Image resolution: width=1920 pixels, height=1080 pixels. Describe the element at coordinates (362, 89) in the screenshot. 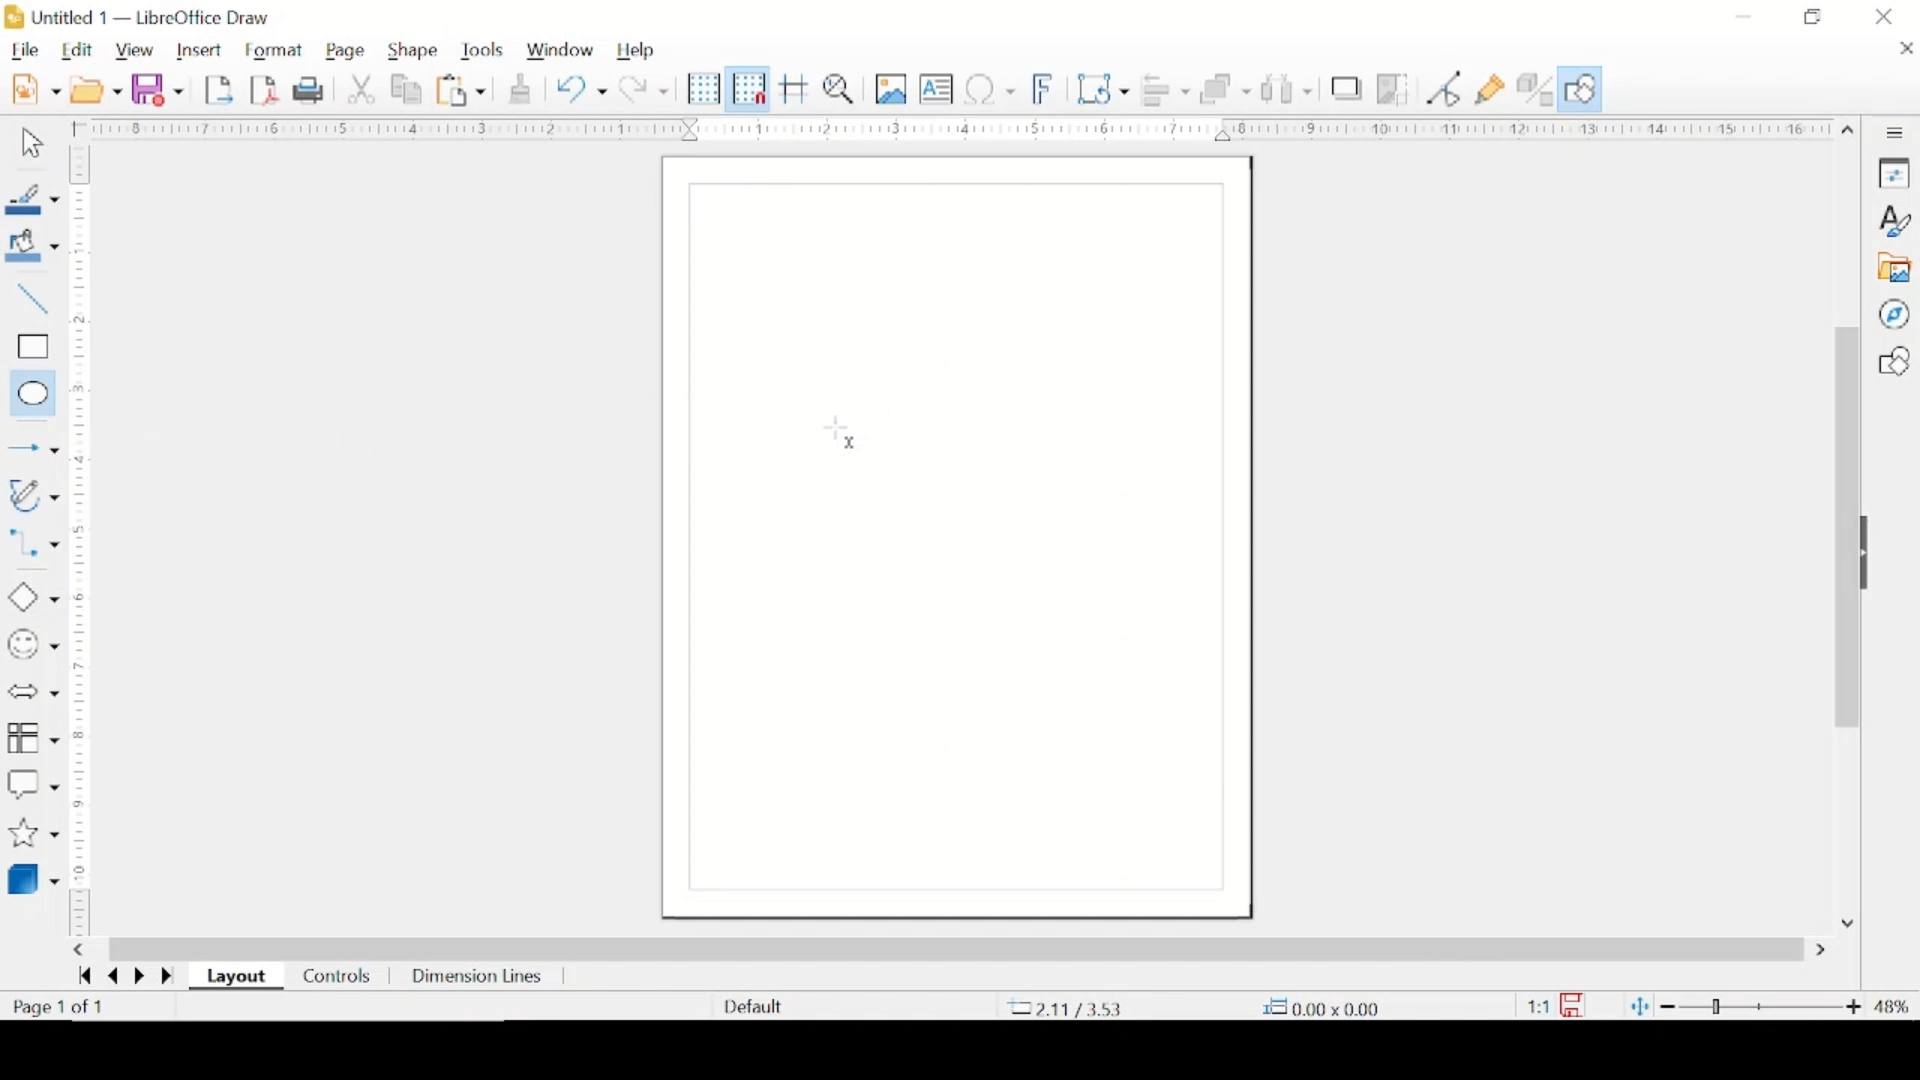

I see `cut` at that location.